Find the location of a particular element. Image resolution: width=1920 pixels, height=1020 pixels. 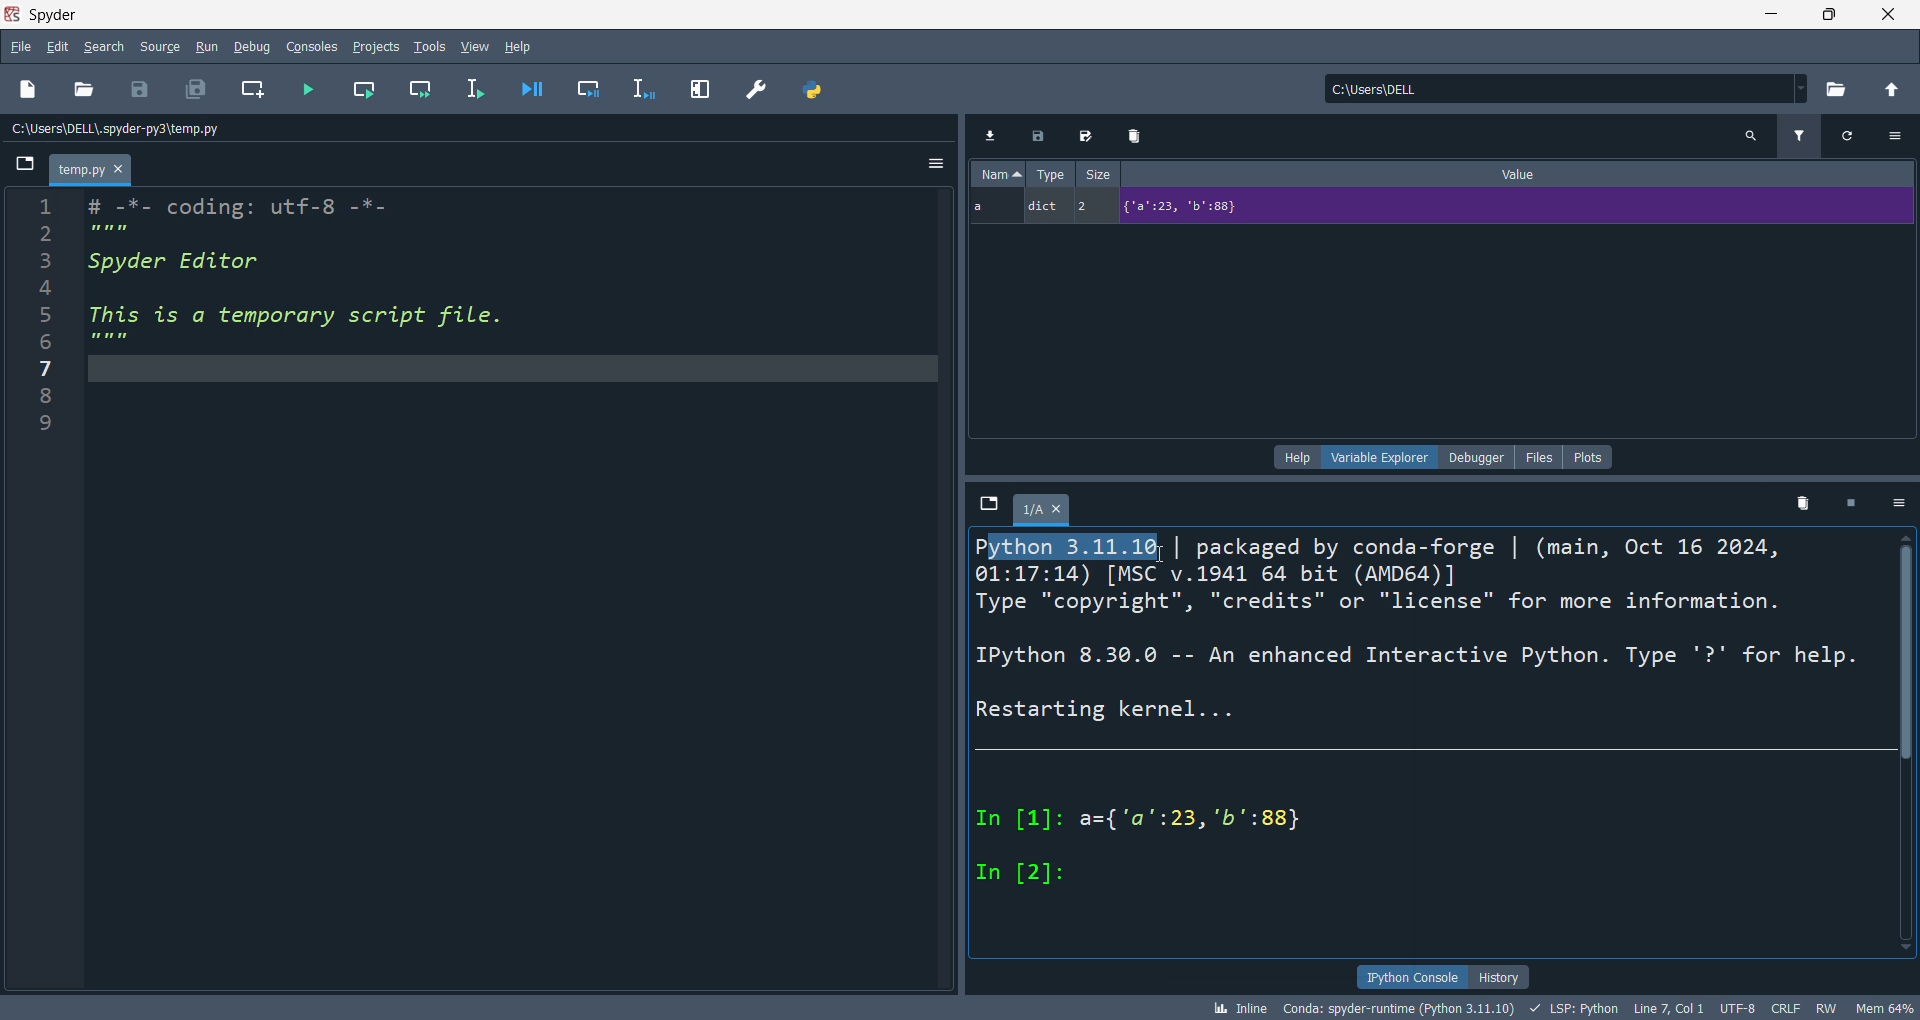

debug line is located at coordinates (651, 90).